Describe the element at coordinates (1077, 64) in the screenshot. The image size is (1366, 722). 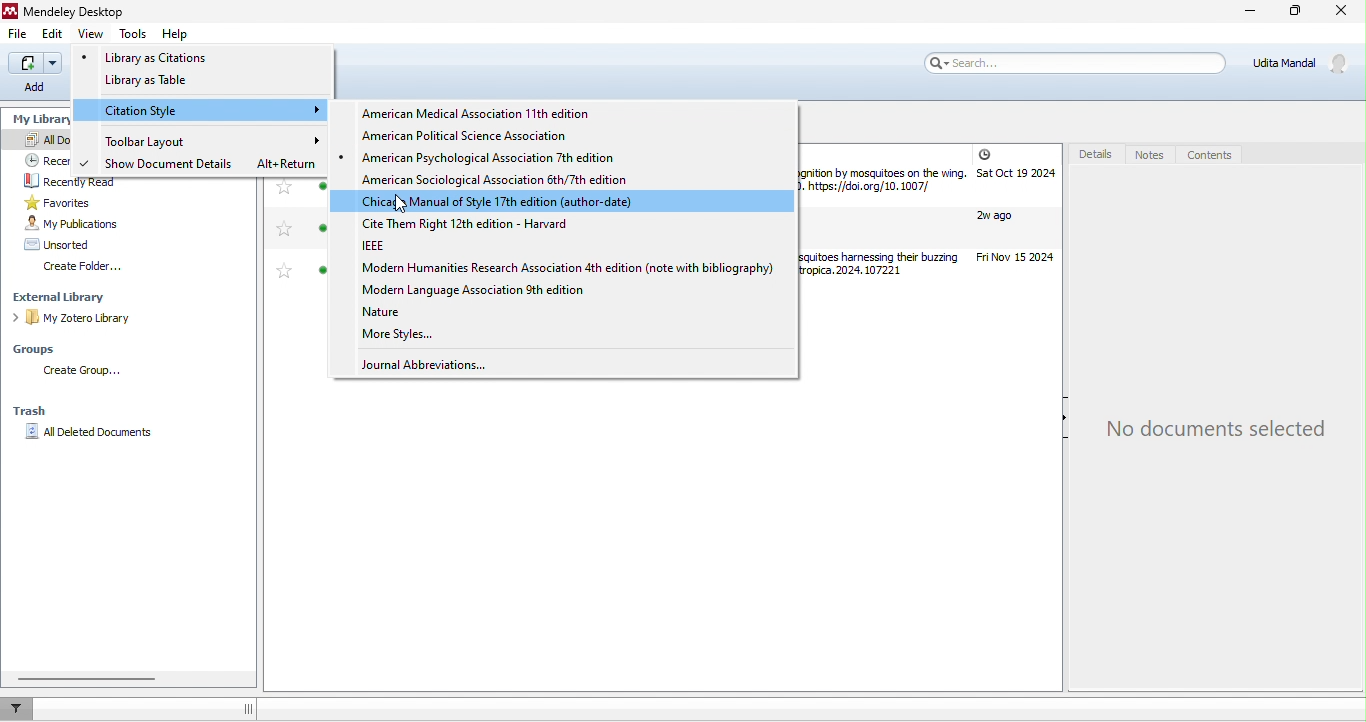
I see `search bar` at that location.